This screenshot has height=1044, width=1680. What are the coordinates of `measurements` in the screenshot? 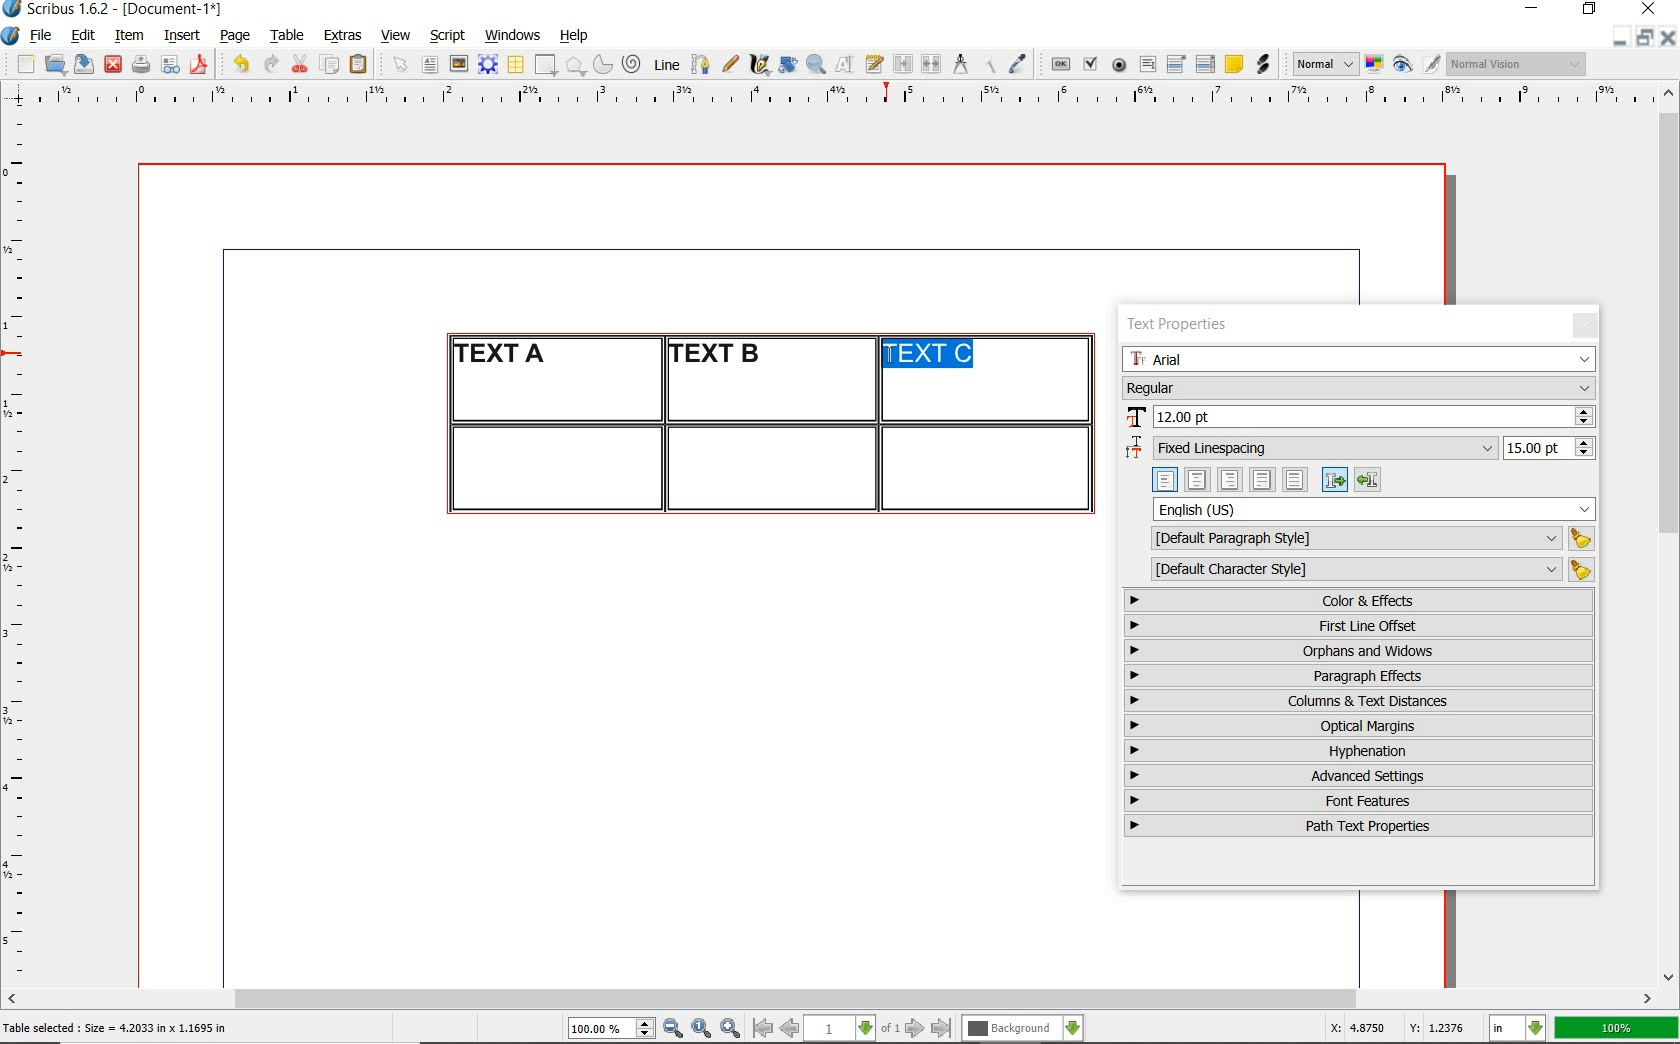 It's located at (960, 65).